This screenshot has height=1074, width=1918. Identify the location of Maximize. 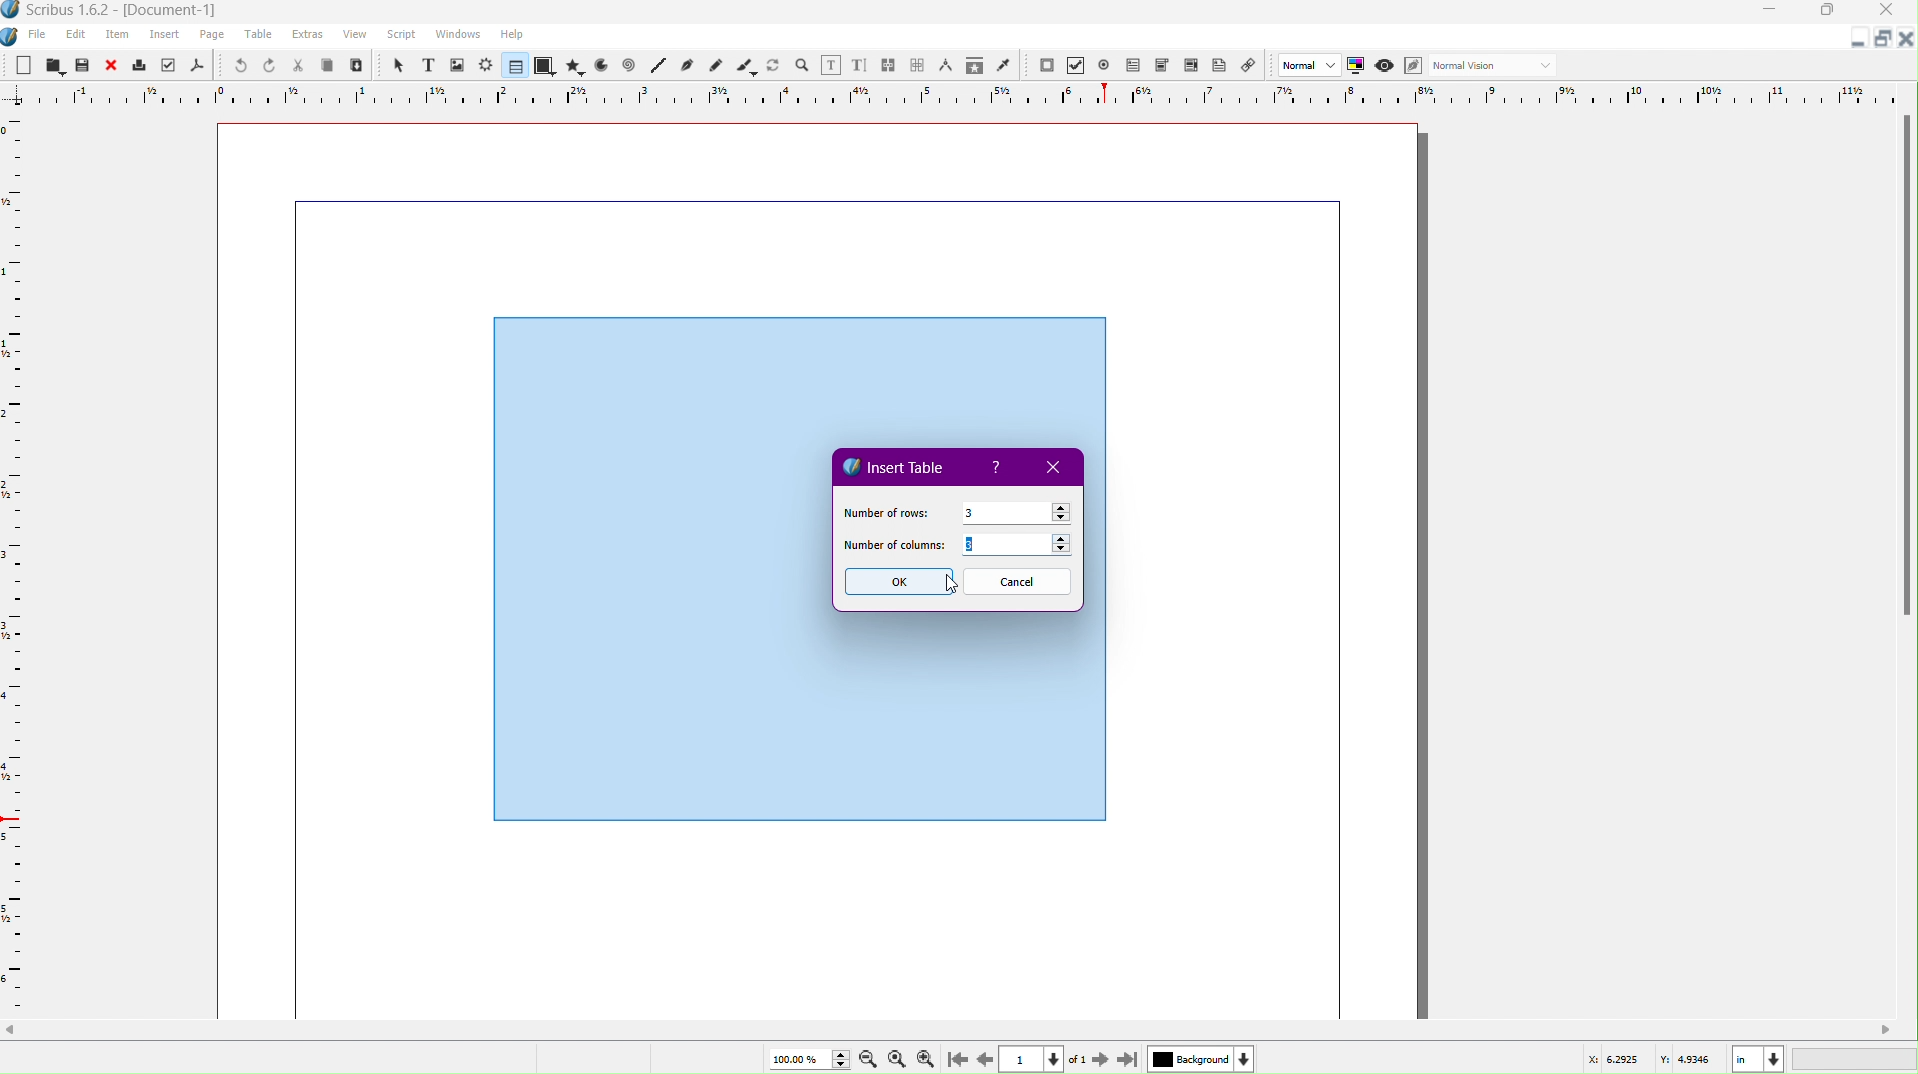
(1881, 39).